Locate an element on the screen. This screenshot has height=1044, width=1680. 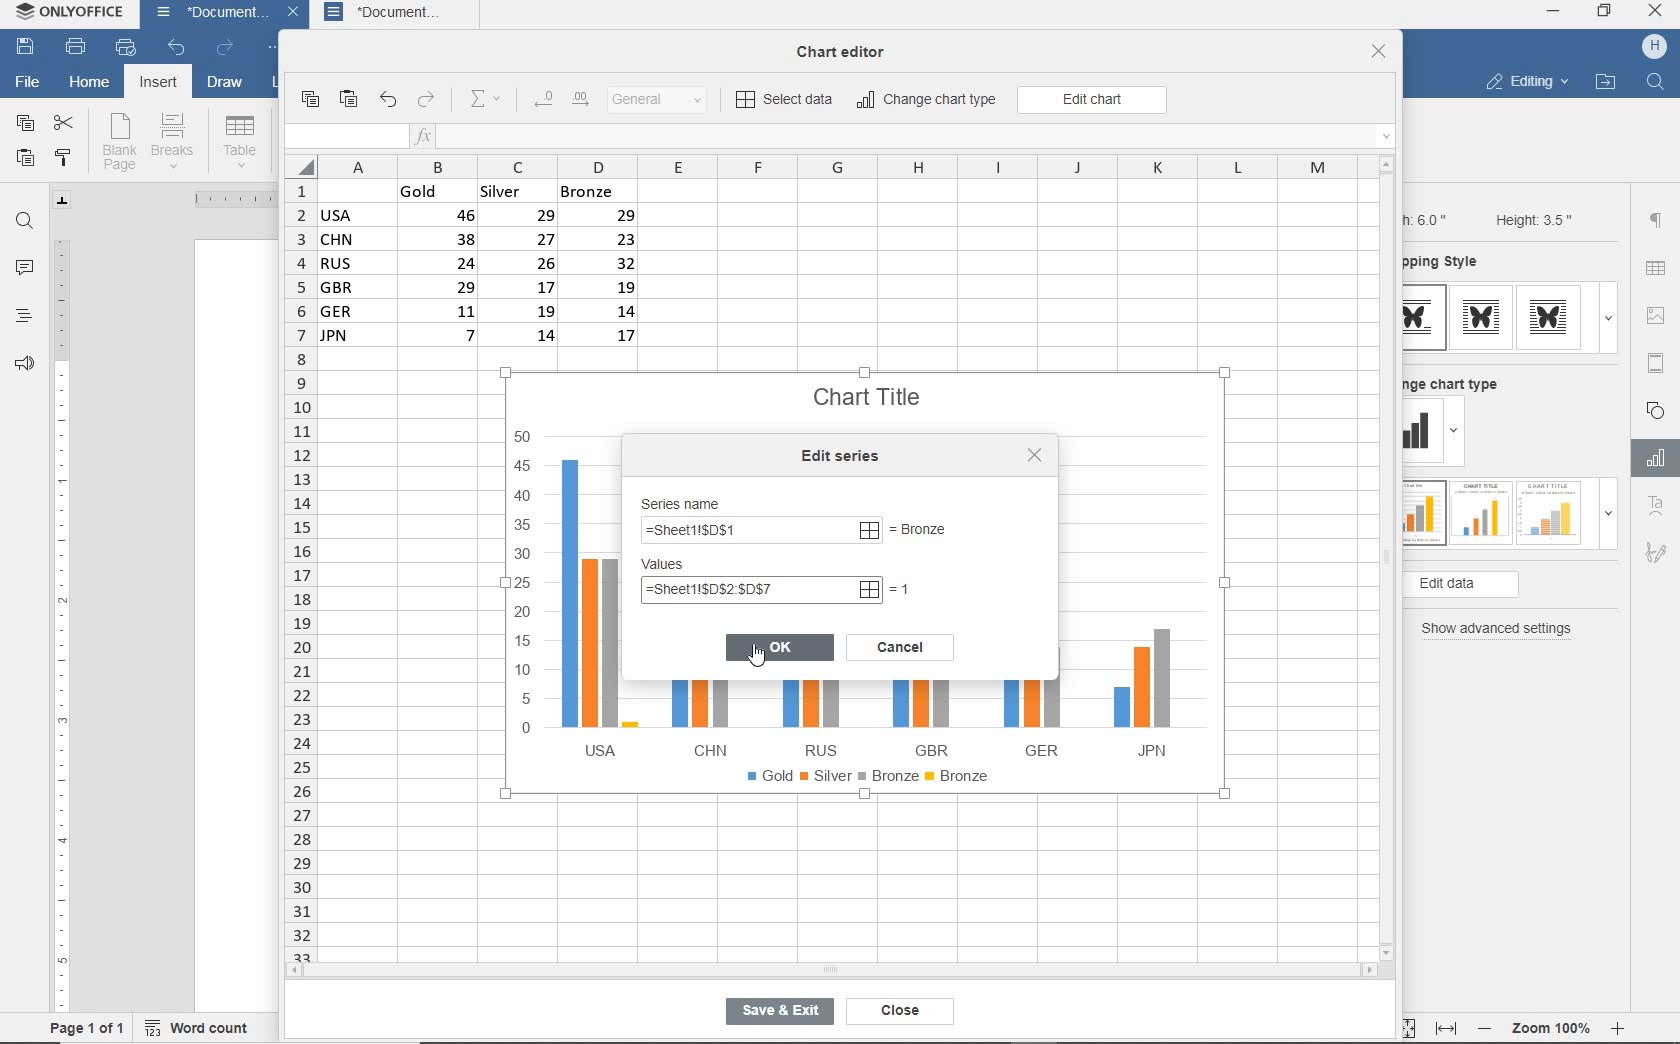
edit series is located at coordinates (845, 456).